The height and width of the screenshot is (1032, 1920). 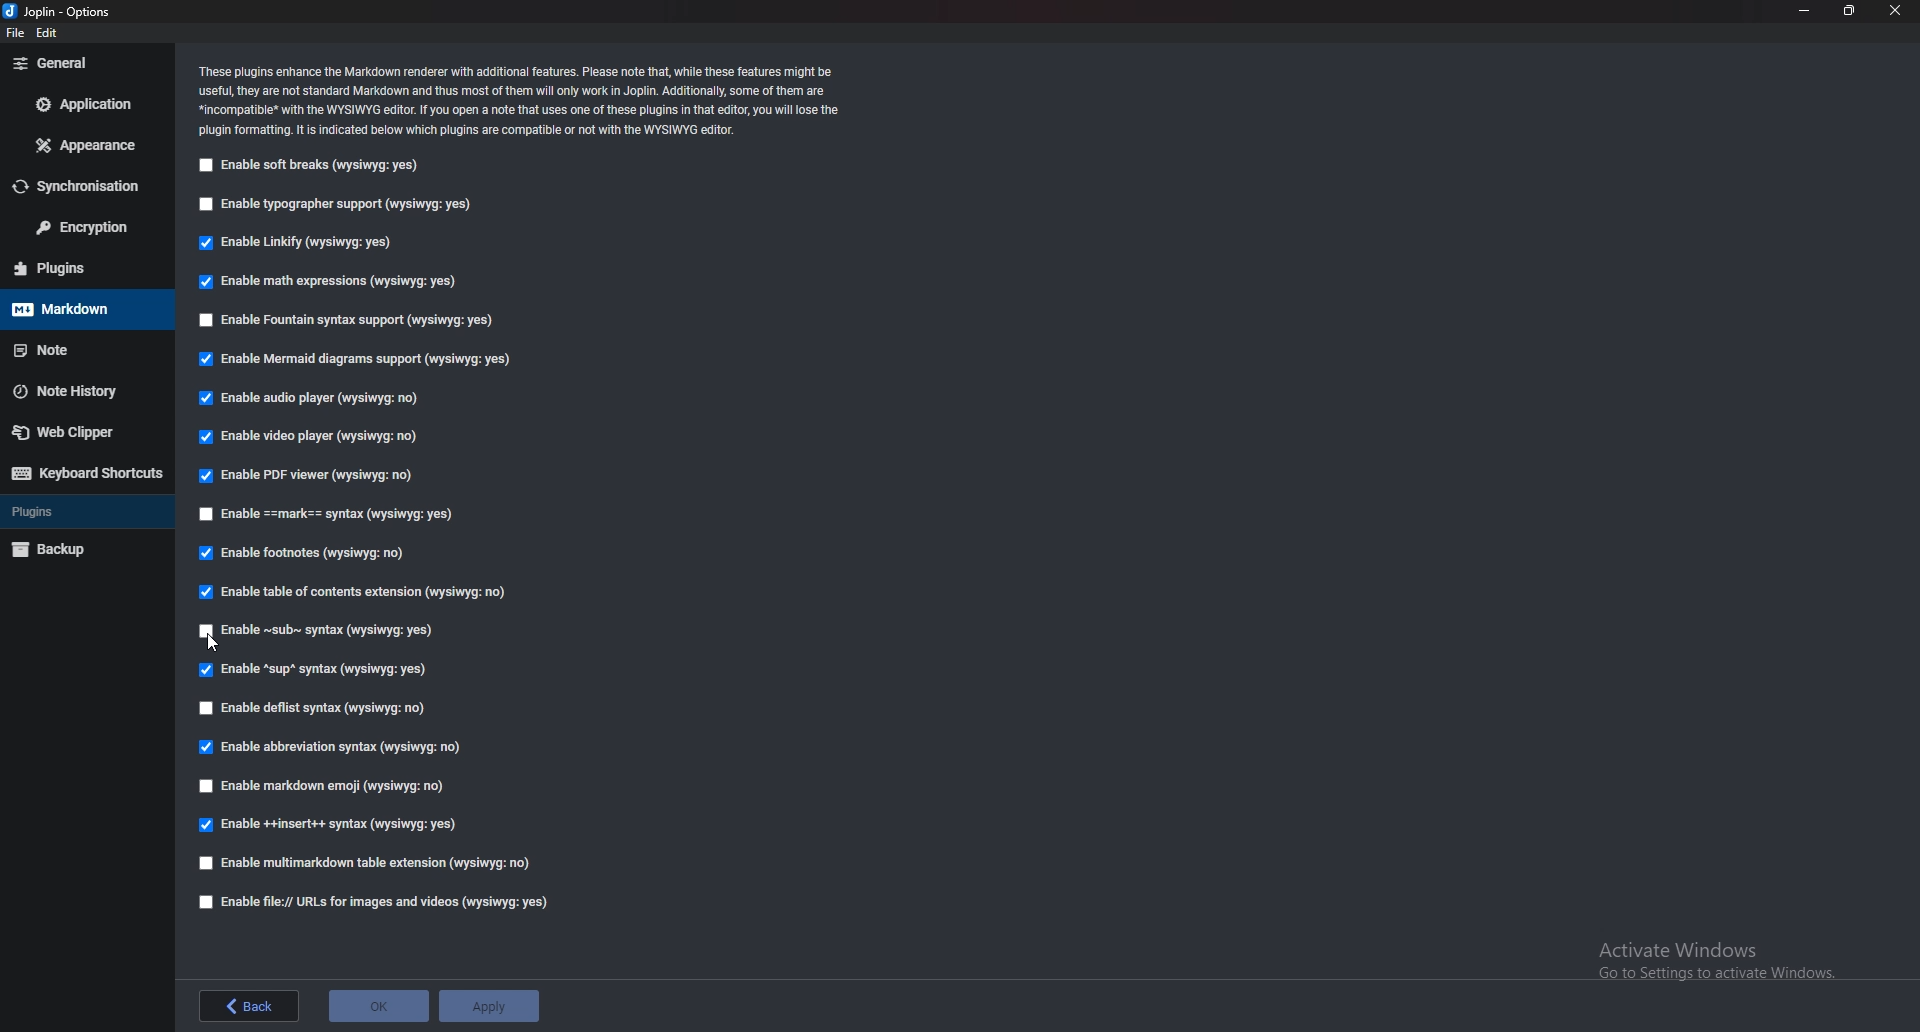 I want to click on apply, so click(x=487, y=1005).